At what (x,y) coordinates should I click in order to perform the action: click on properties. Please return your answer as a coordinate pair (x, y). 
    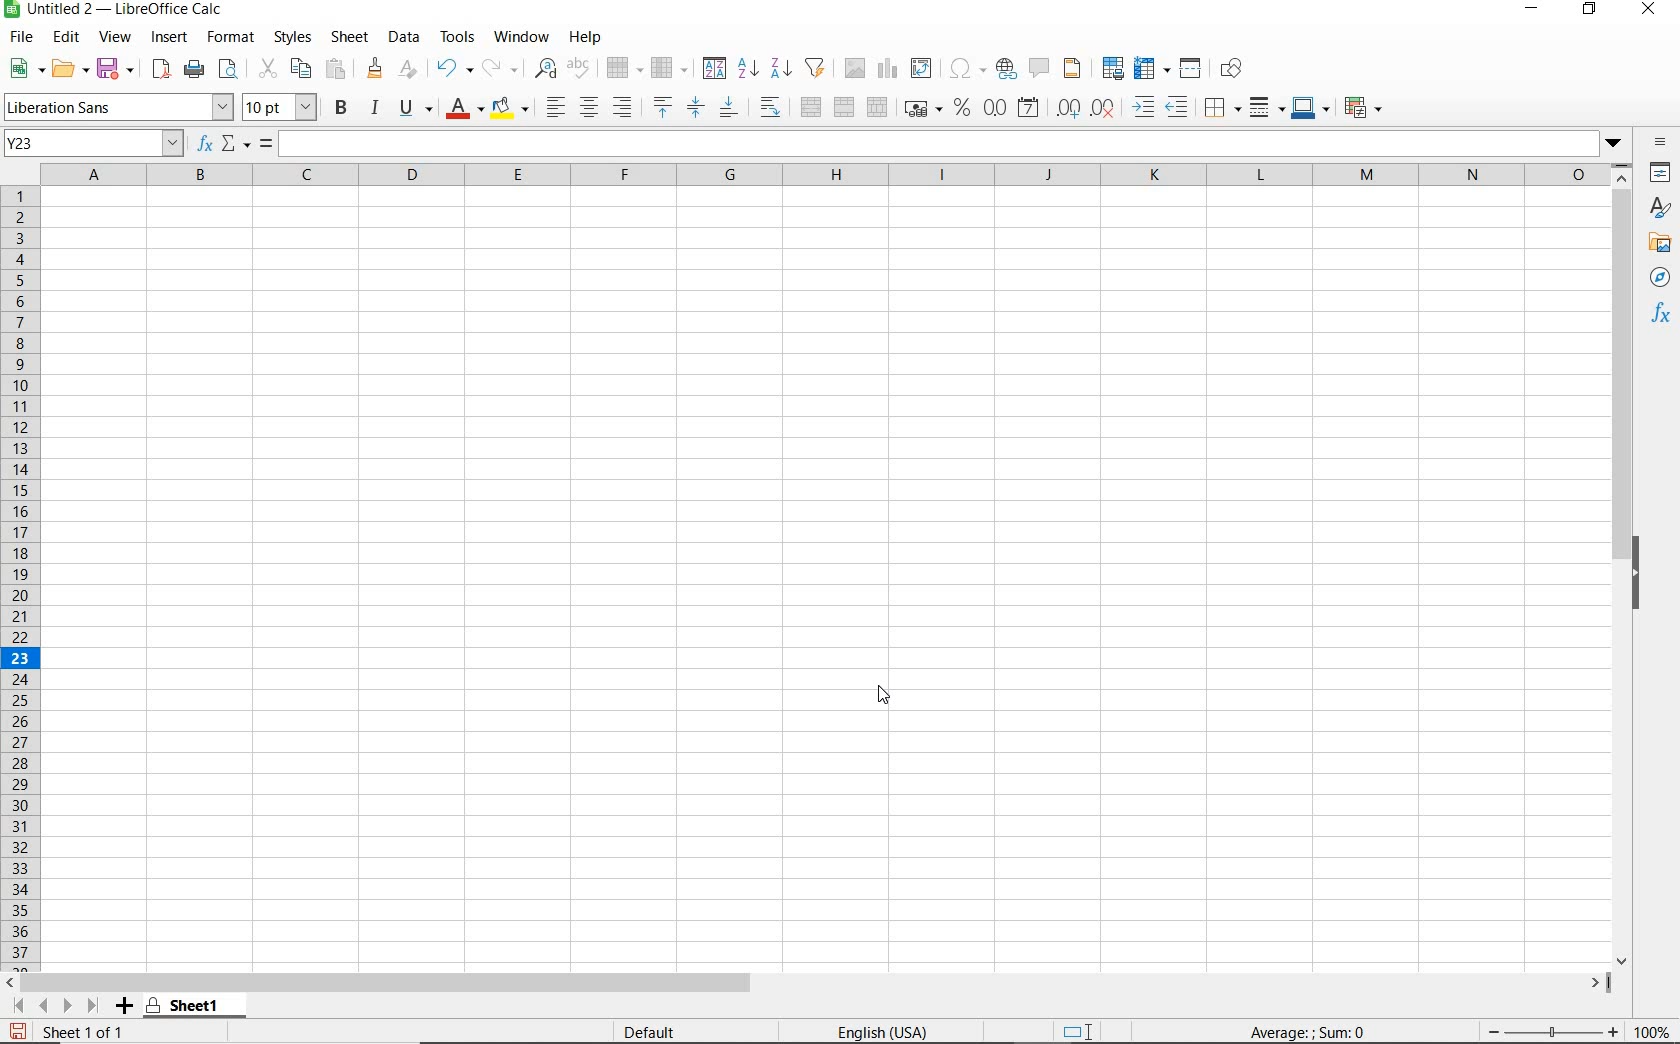
    Looking at the image, I should click on (1658, 174).